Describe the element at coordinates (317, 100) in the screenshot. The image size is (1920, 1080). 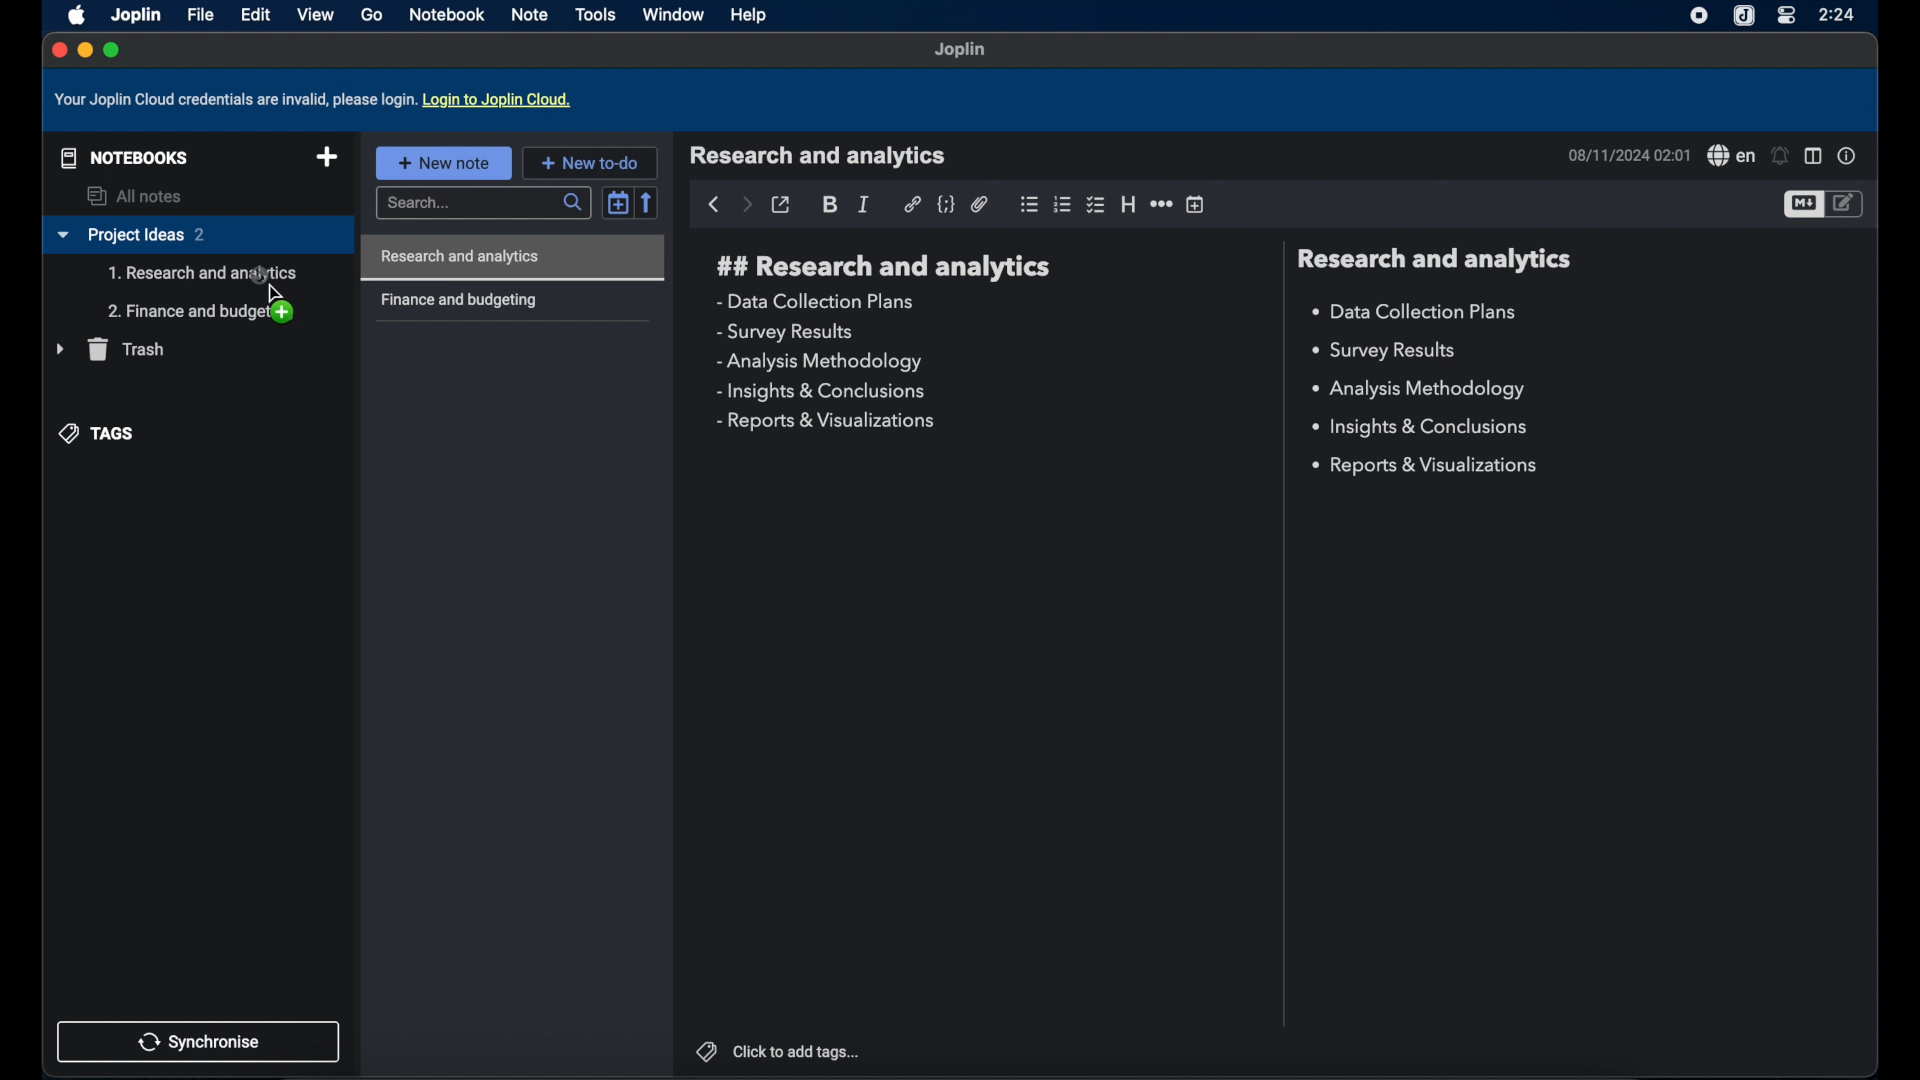
I see `your joplin cloud credentials are invalid, please log in.  log in to joplin cloud` at that location.